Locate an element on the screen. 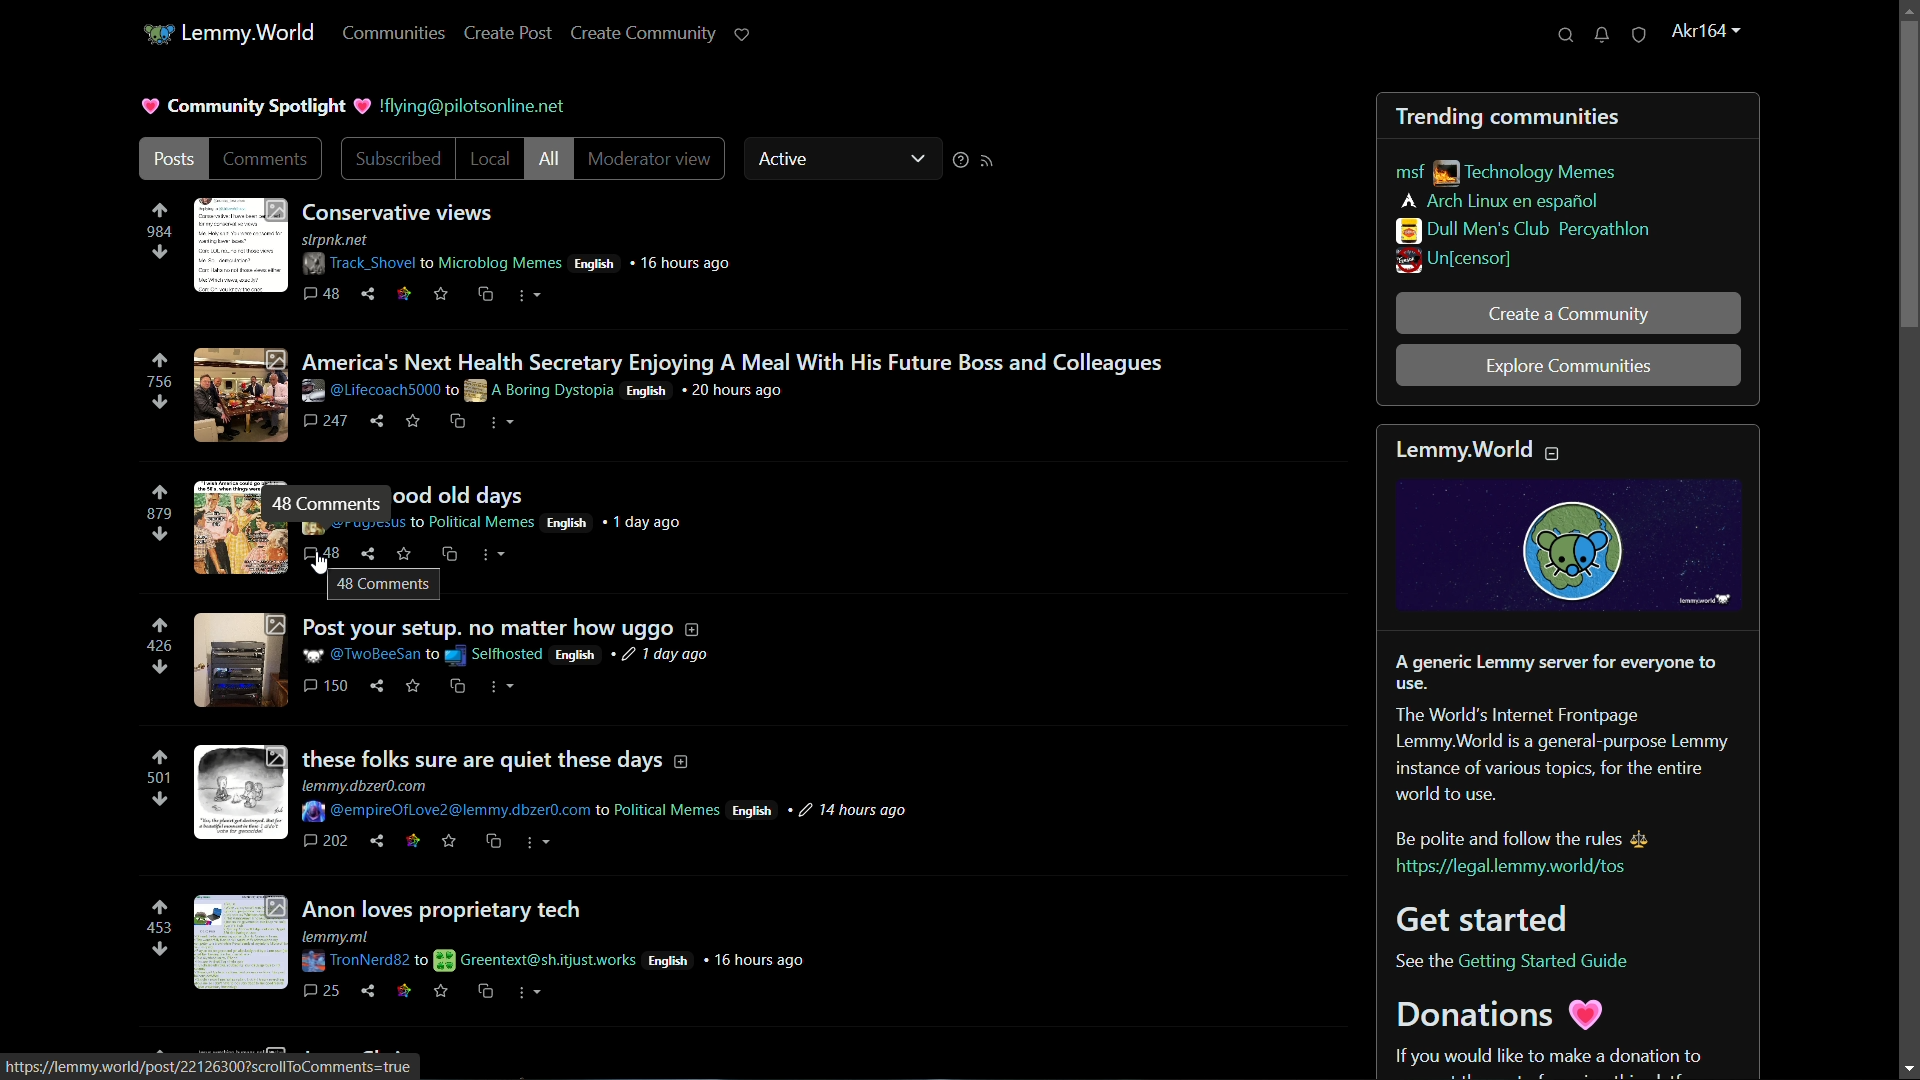 This screenshot has height=1080, width=1920. moderator view is located at coordinates (650, 158).